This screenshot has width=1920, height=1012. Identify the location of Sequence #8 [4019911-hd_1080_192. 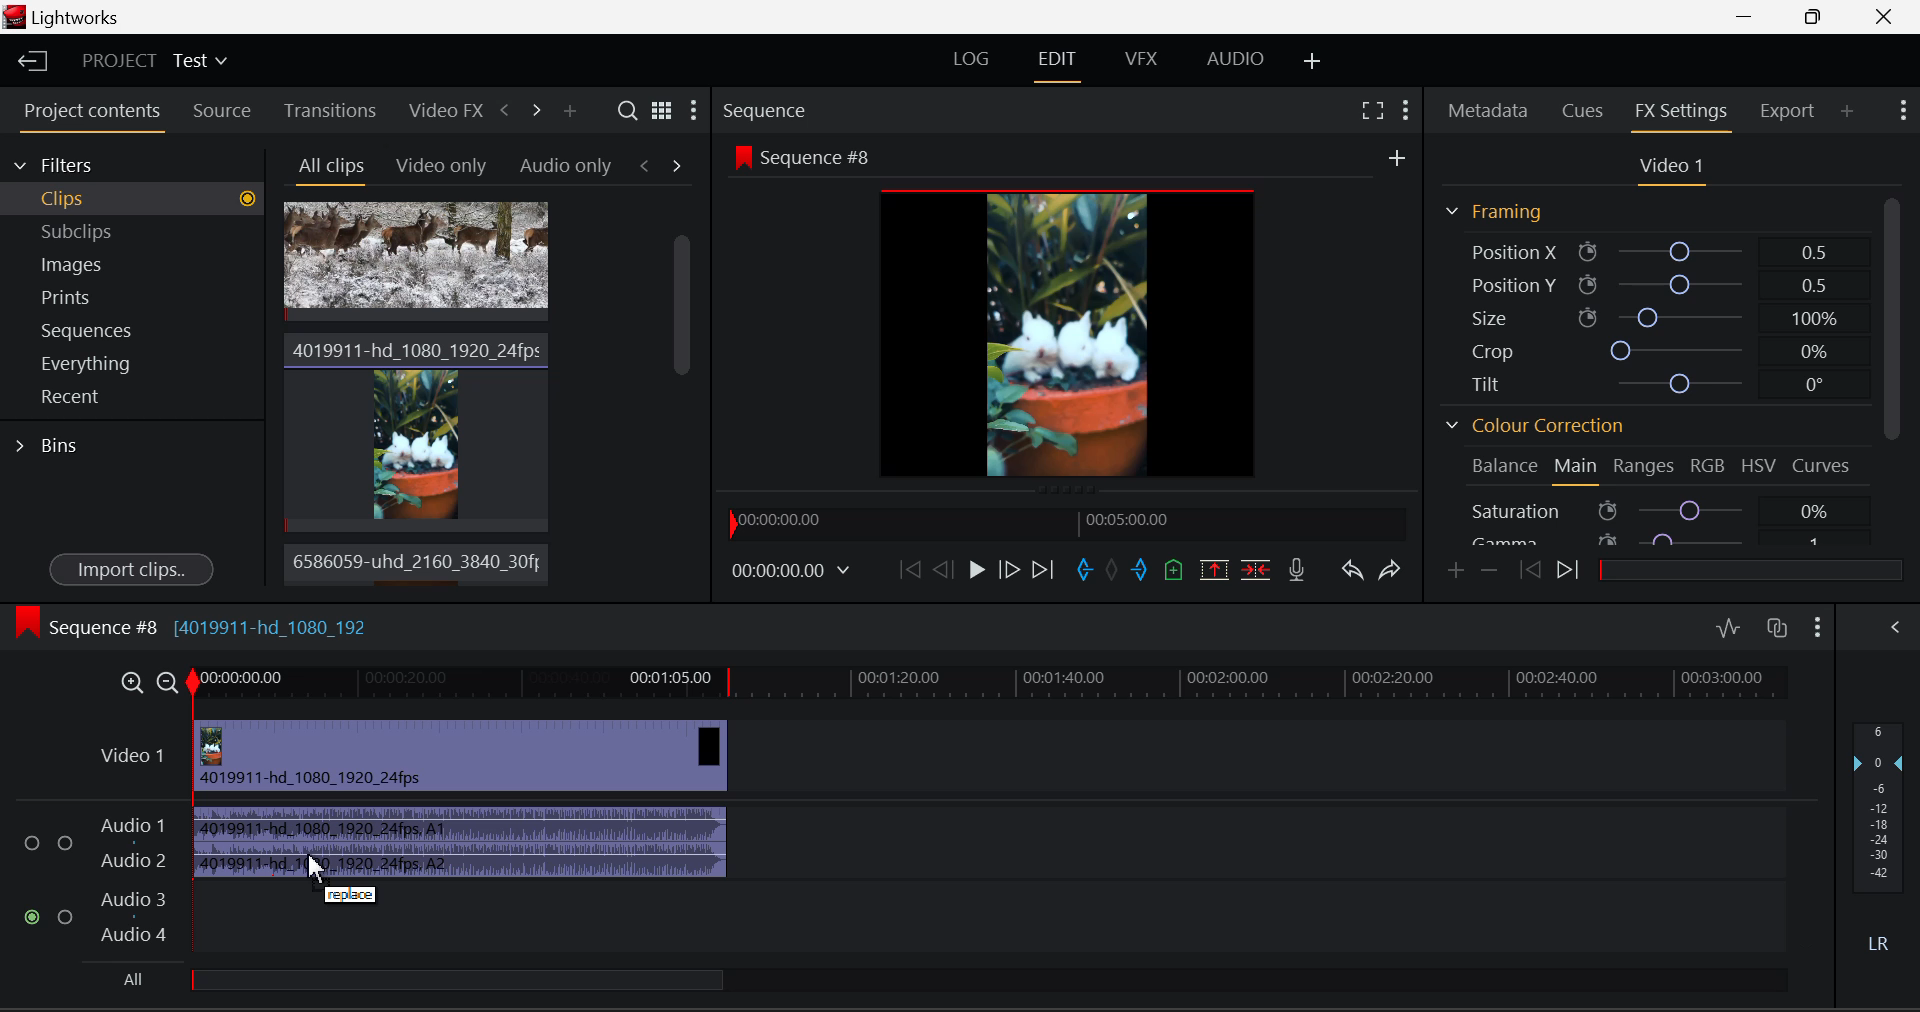
(193, 622).